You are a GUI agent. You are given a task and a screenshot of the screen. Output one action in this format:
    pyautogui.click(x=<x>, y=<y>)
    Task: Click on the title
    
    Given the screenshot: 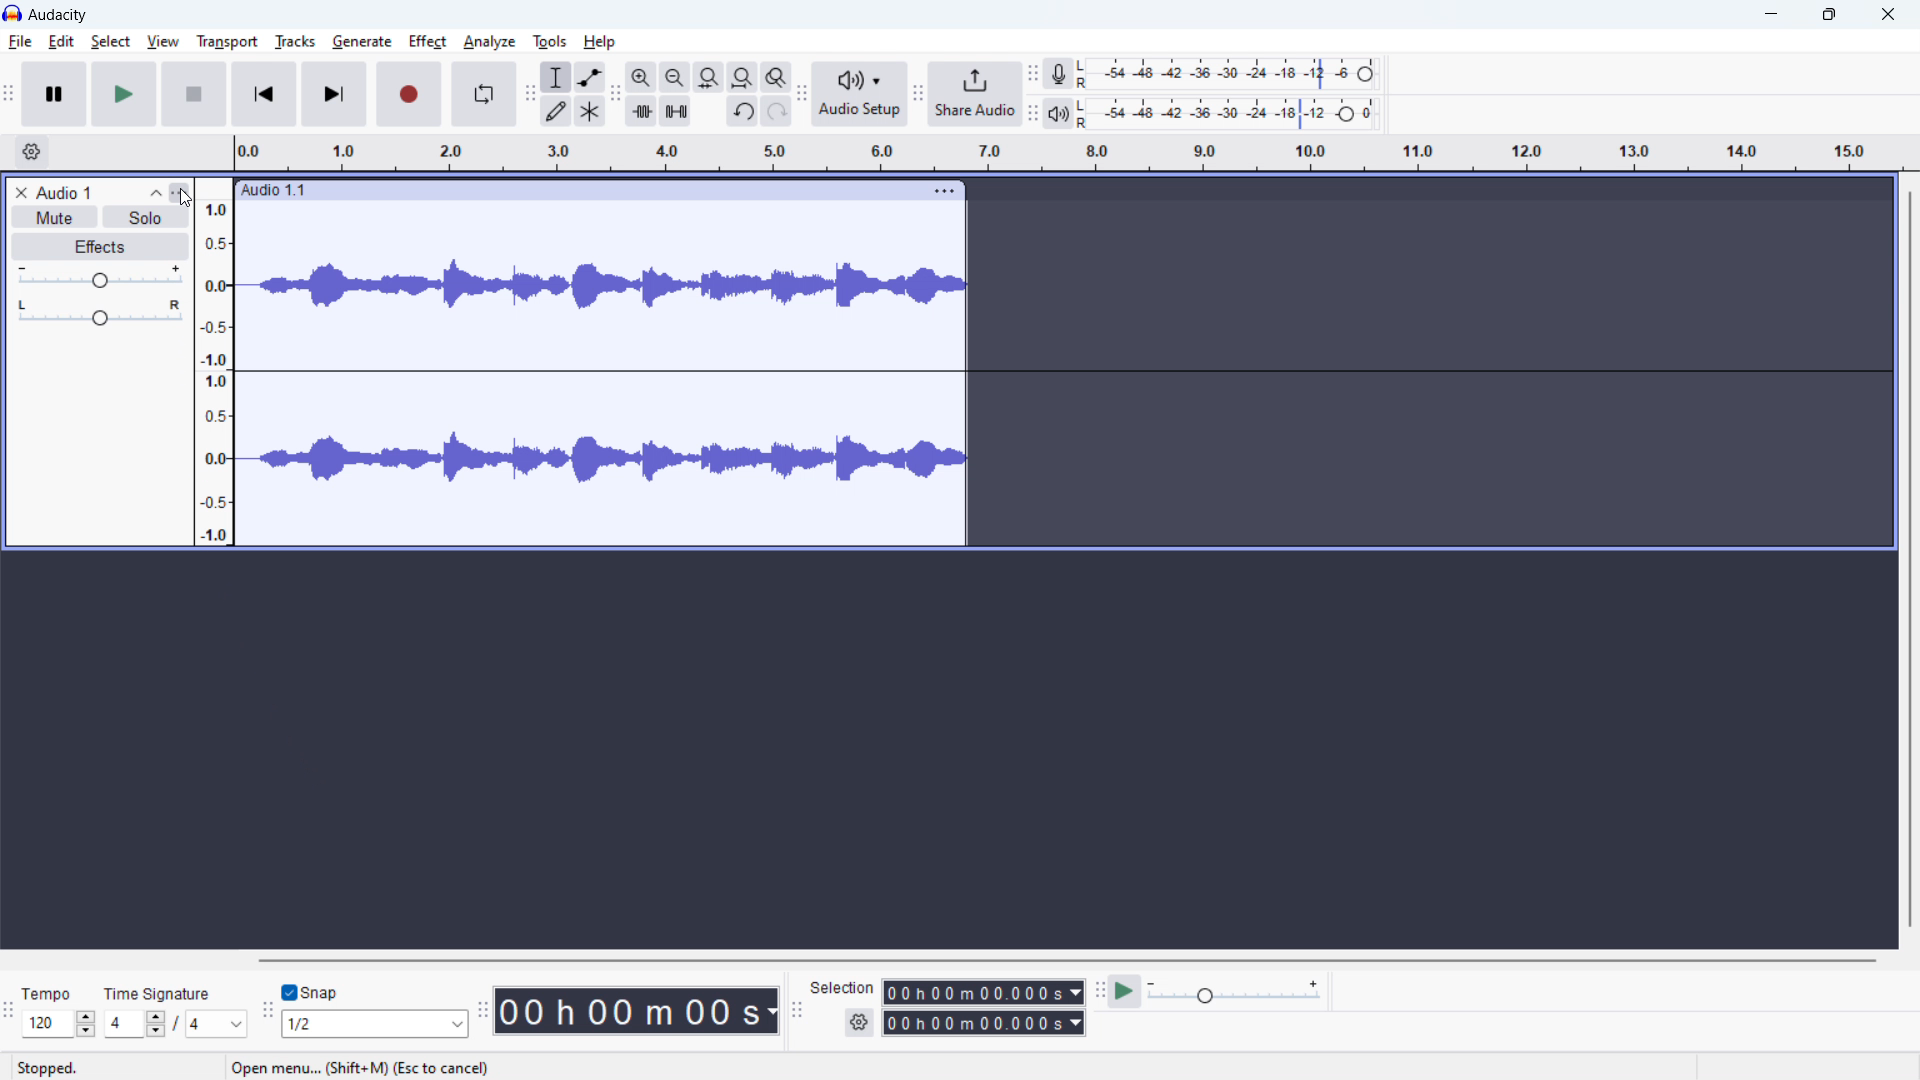 What is the action you would take?
    pyautogui.click(x=58, y=15)
    